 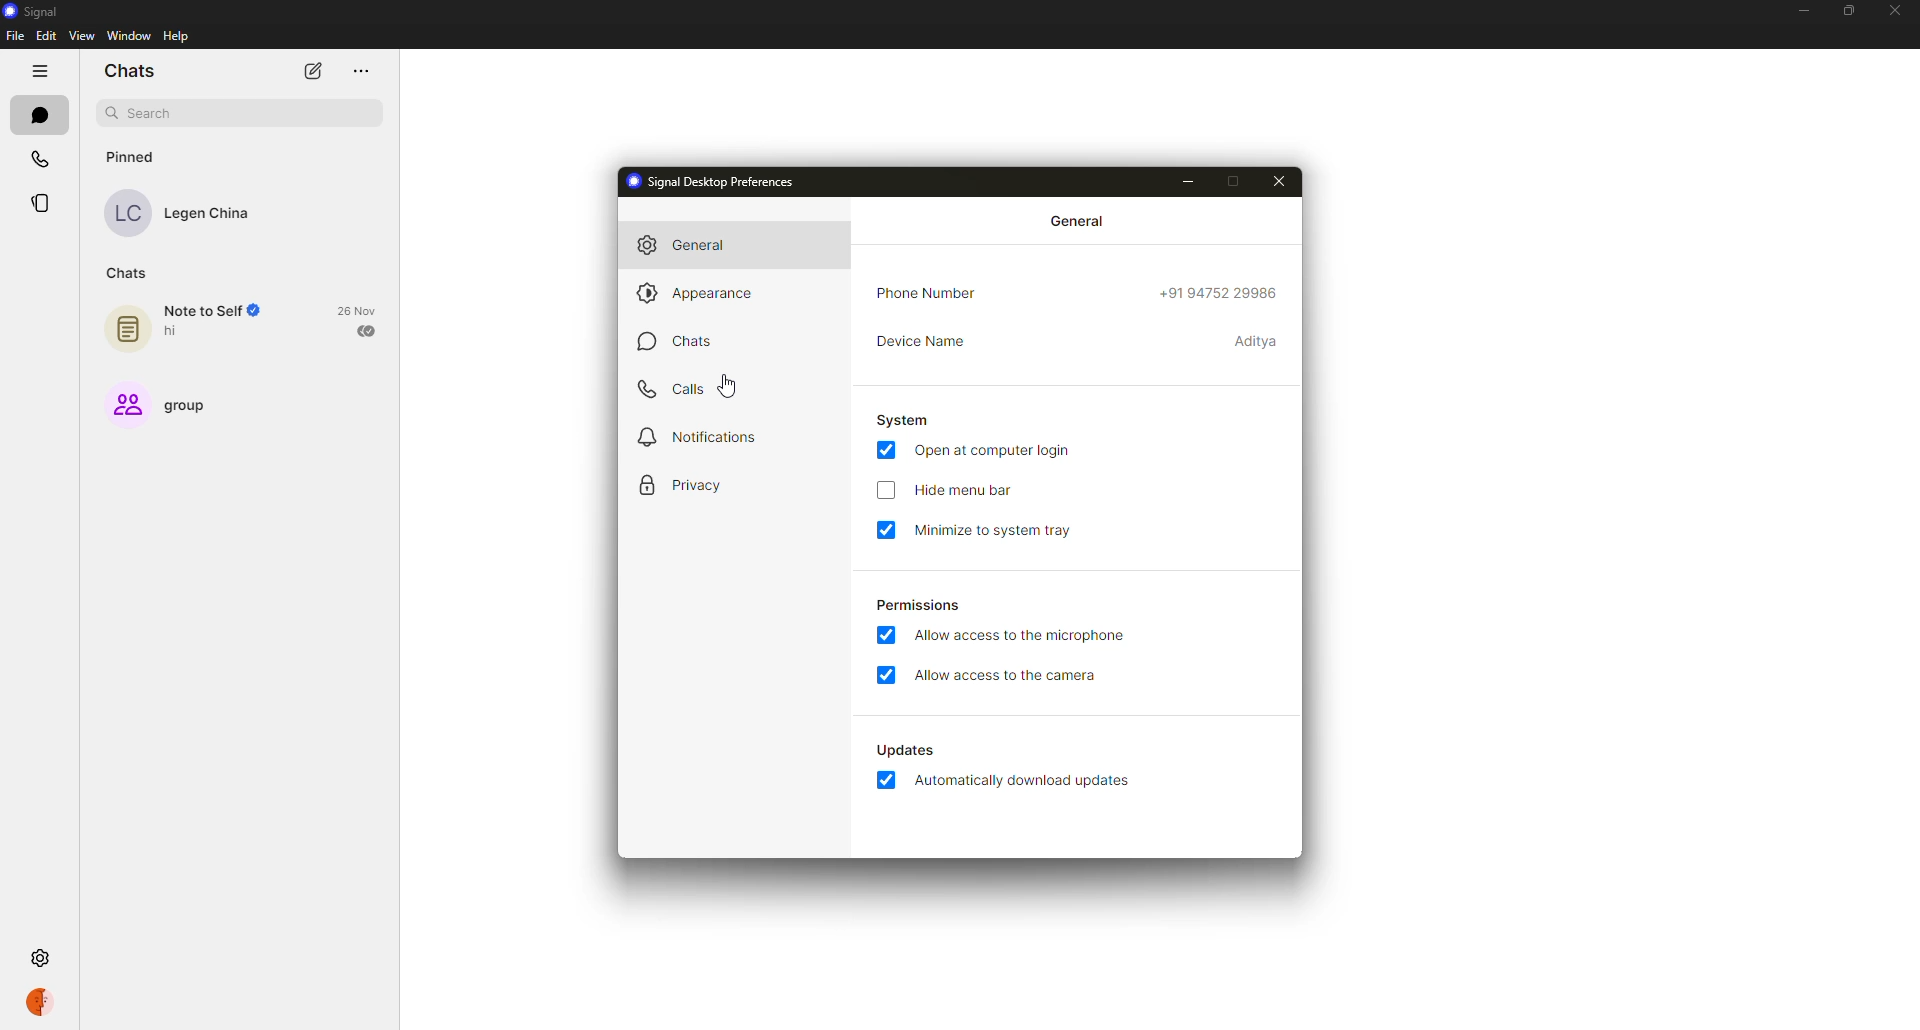 I want to click on hi, so click(x=176, y=332).